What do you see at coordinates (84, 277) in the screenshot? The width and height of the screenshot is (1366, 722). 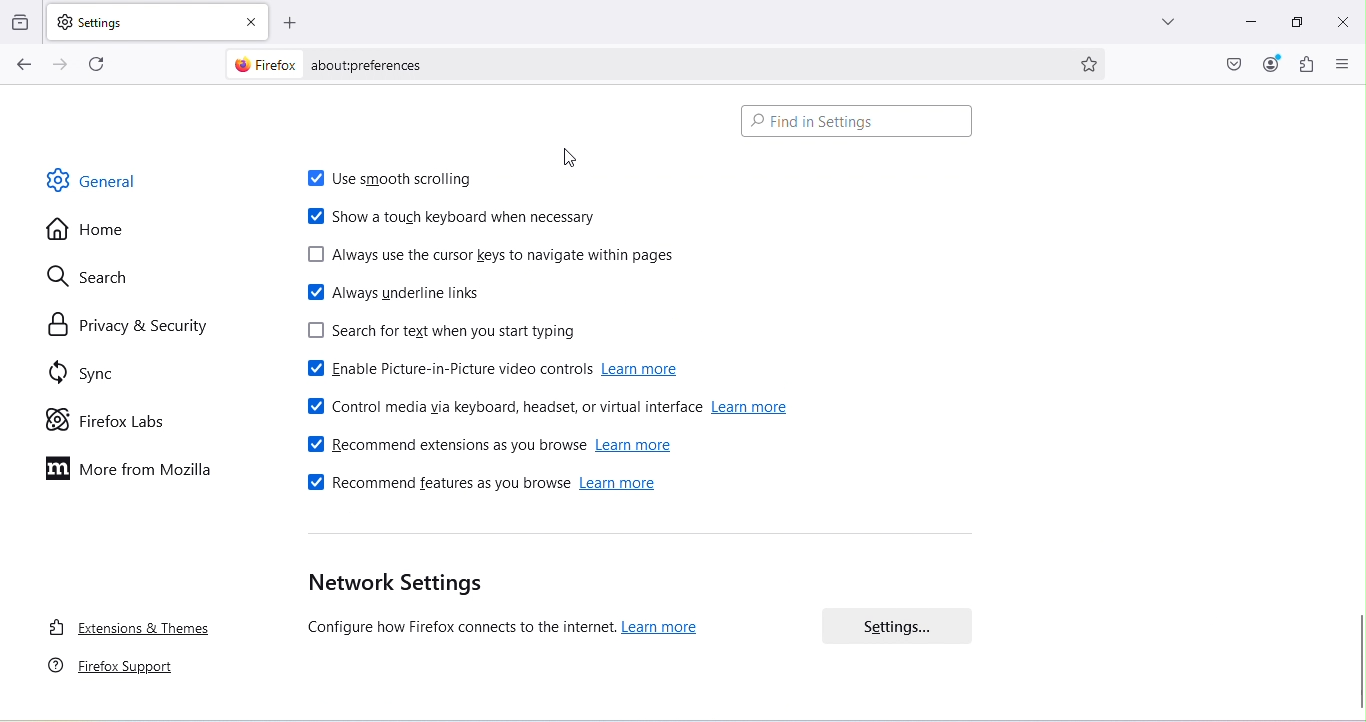 I see `Search` at bounding box center [84, 277].